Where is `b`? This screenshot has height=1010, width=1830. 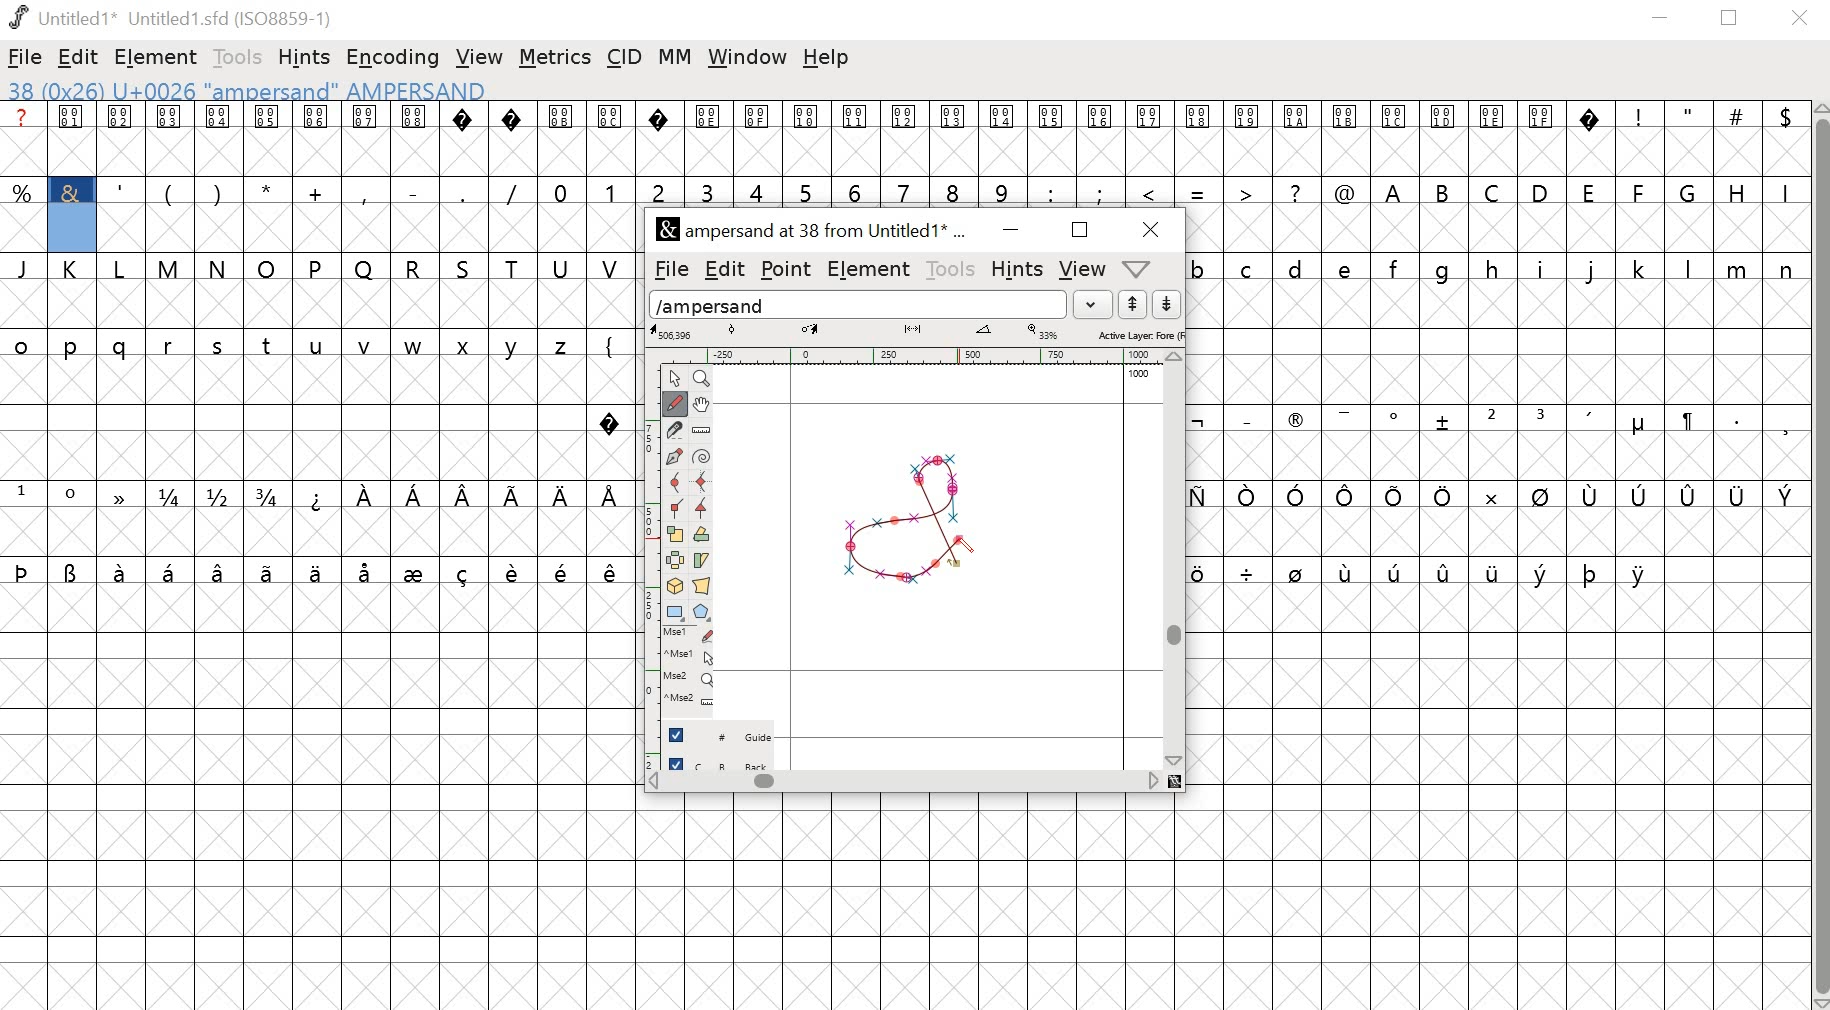 b is located at coordinates (1201, 268).